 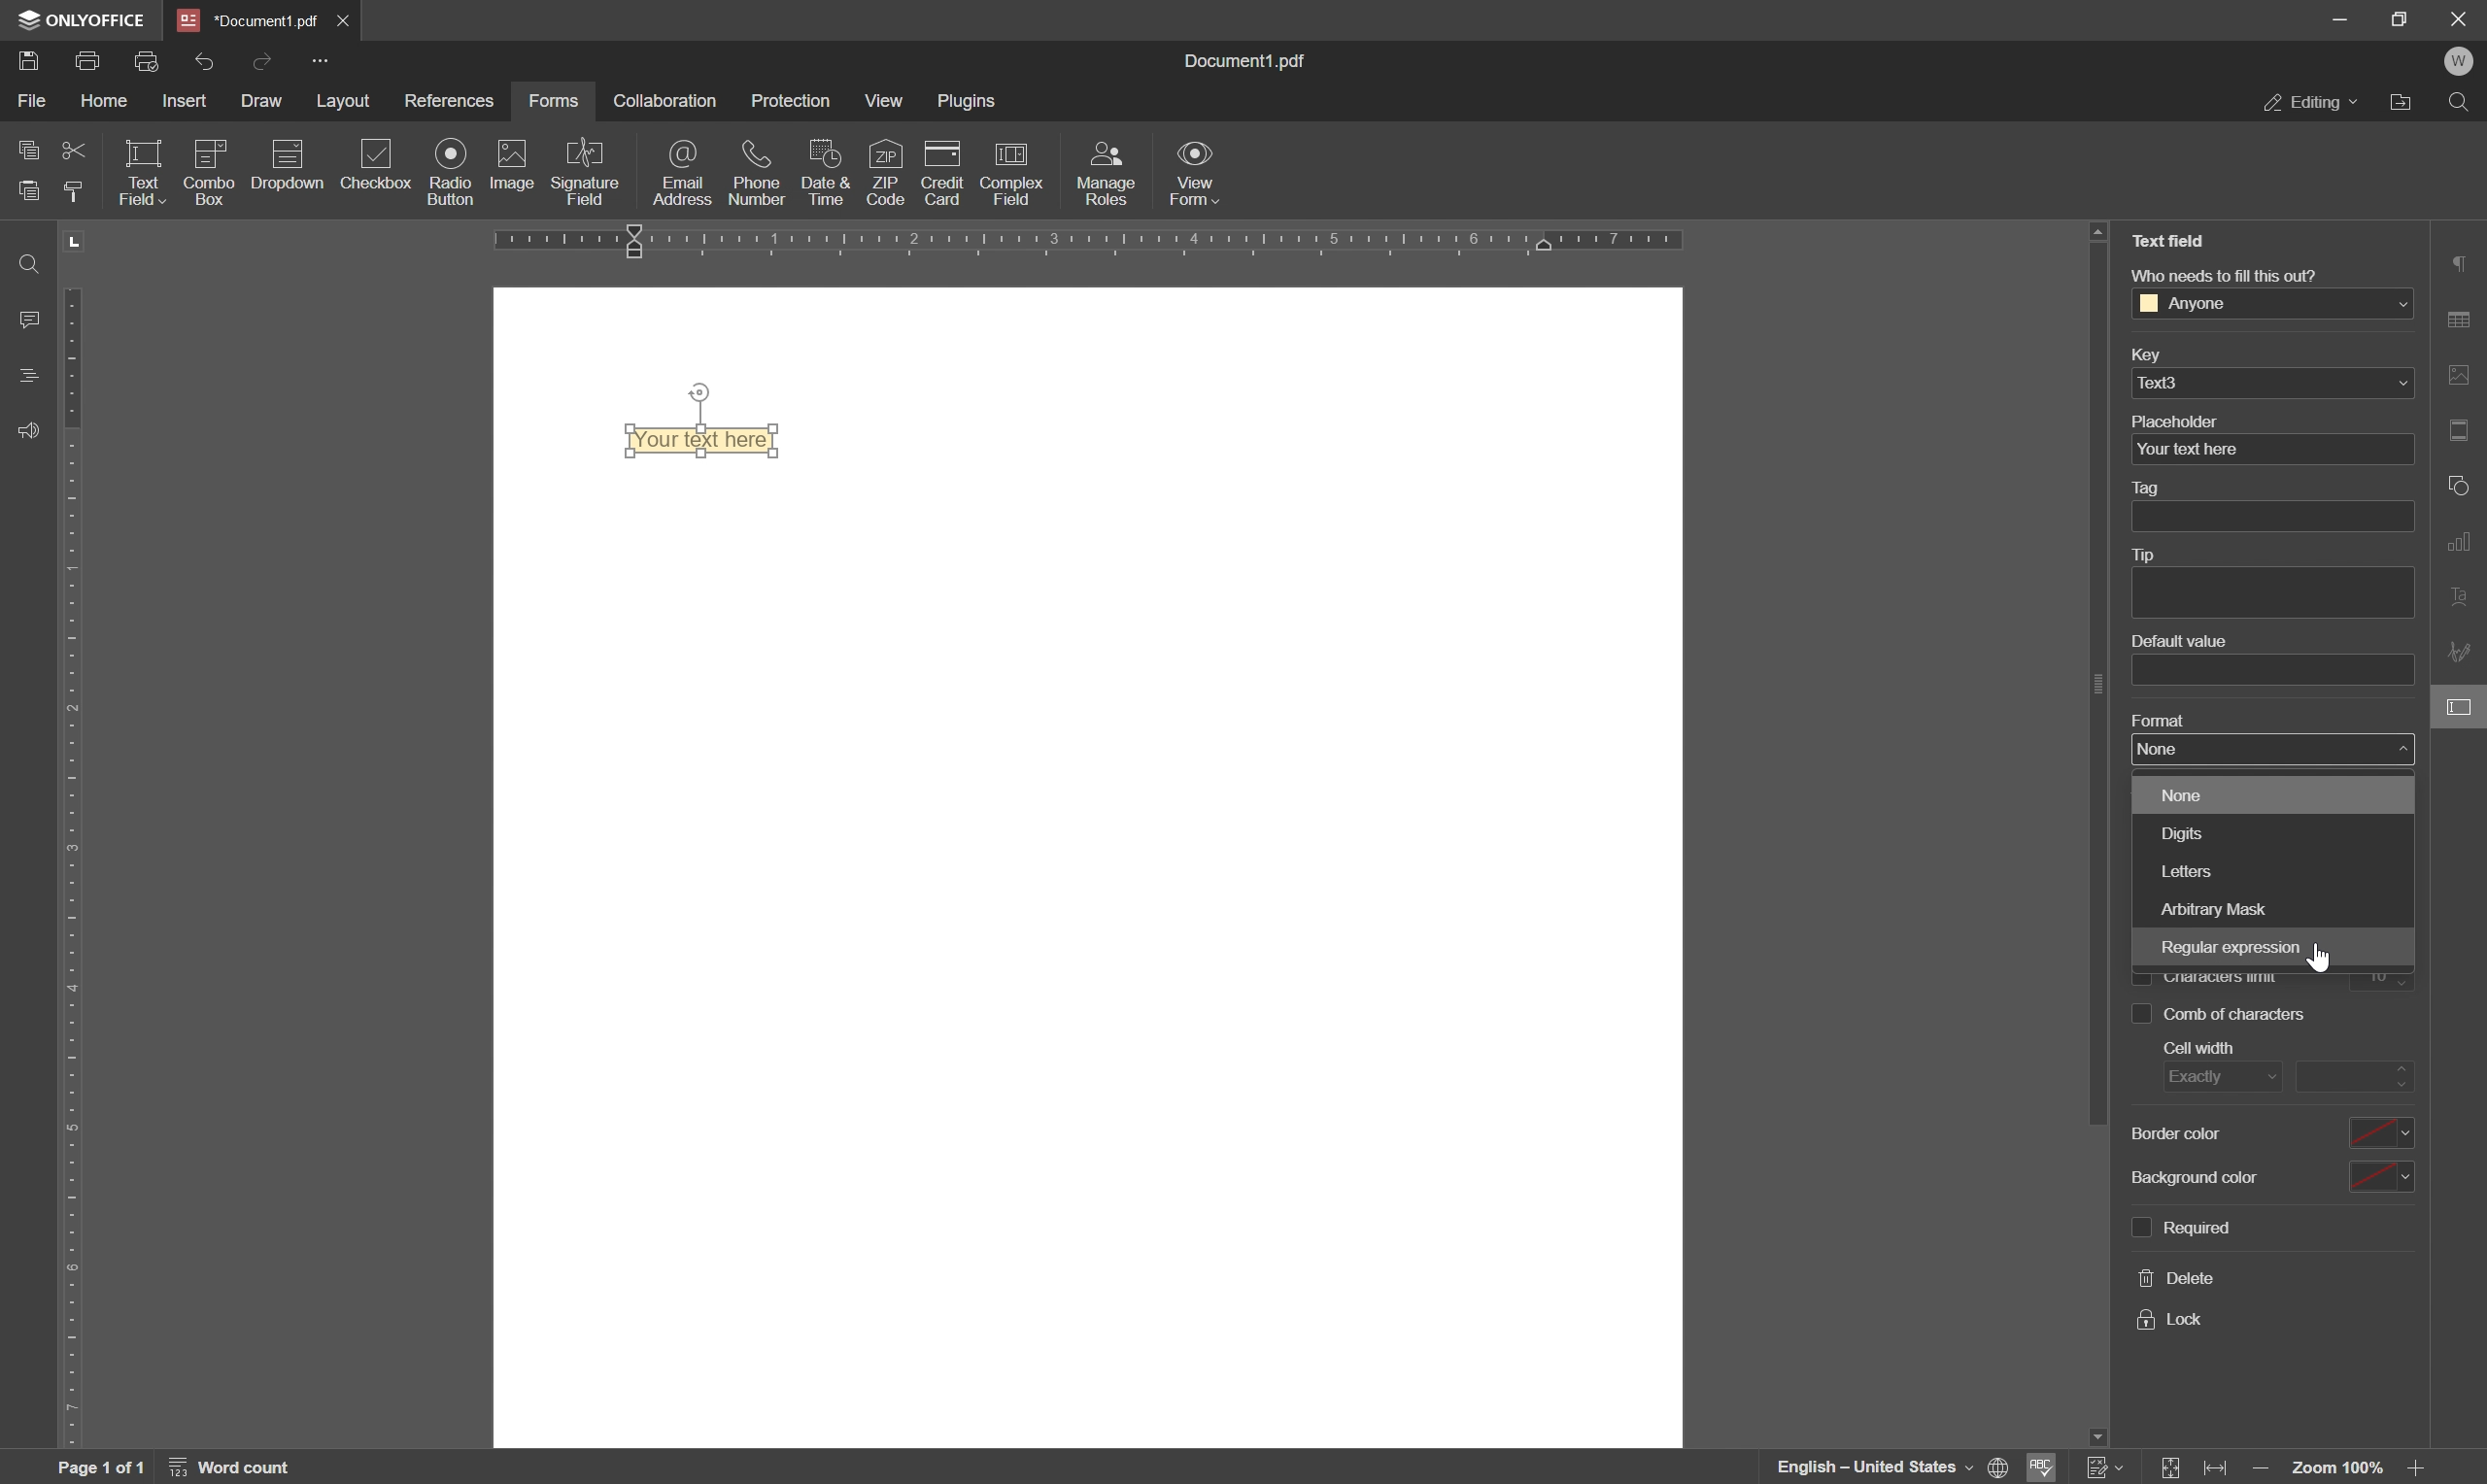 I want to click on characters limit, so click(x=2221, y=979).